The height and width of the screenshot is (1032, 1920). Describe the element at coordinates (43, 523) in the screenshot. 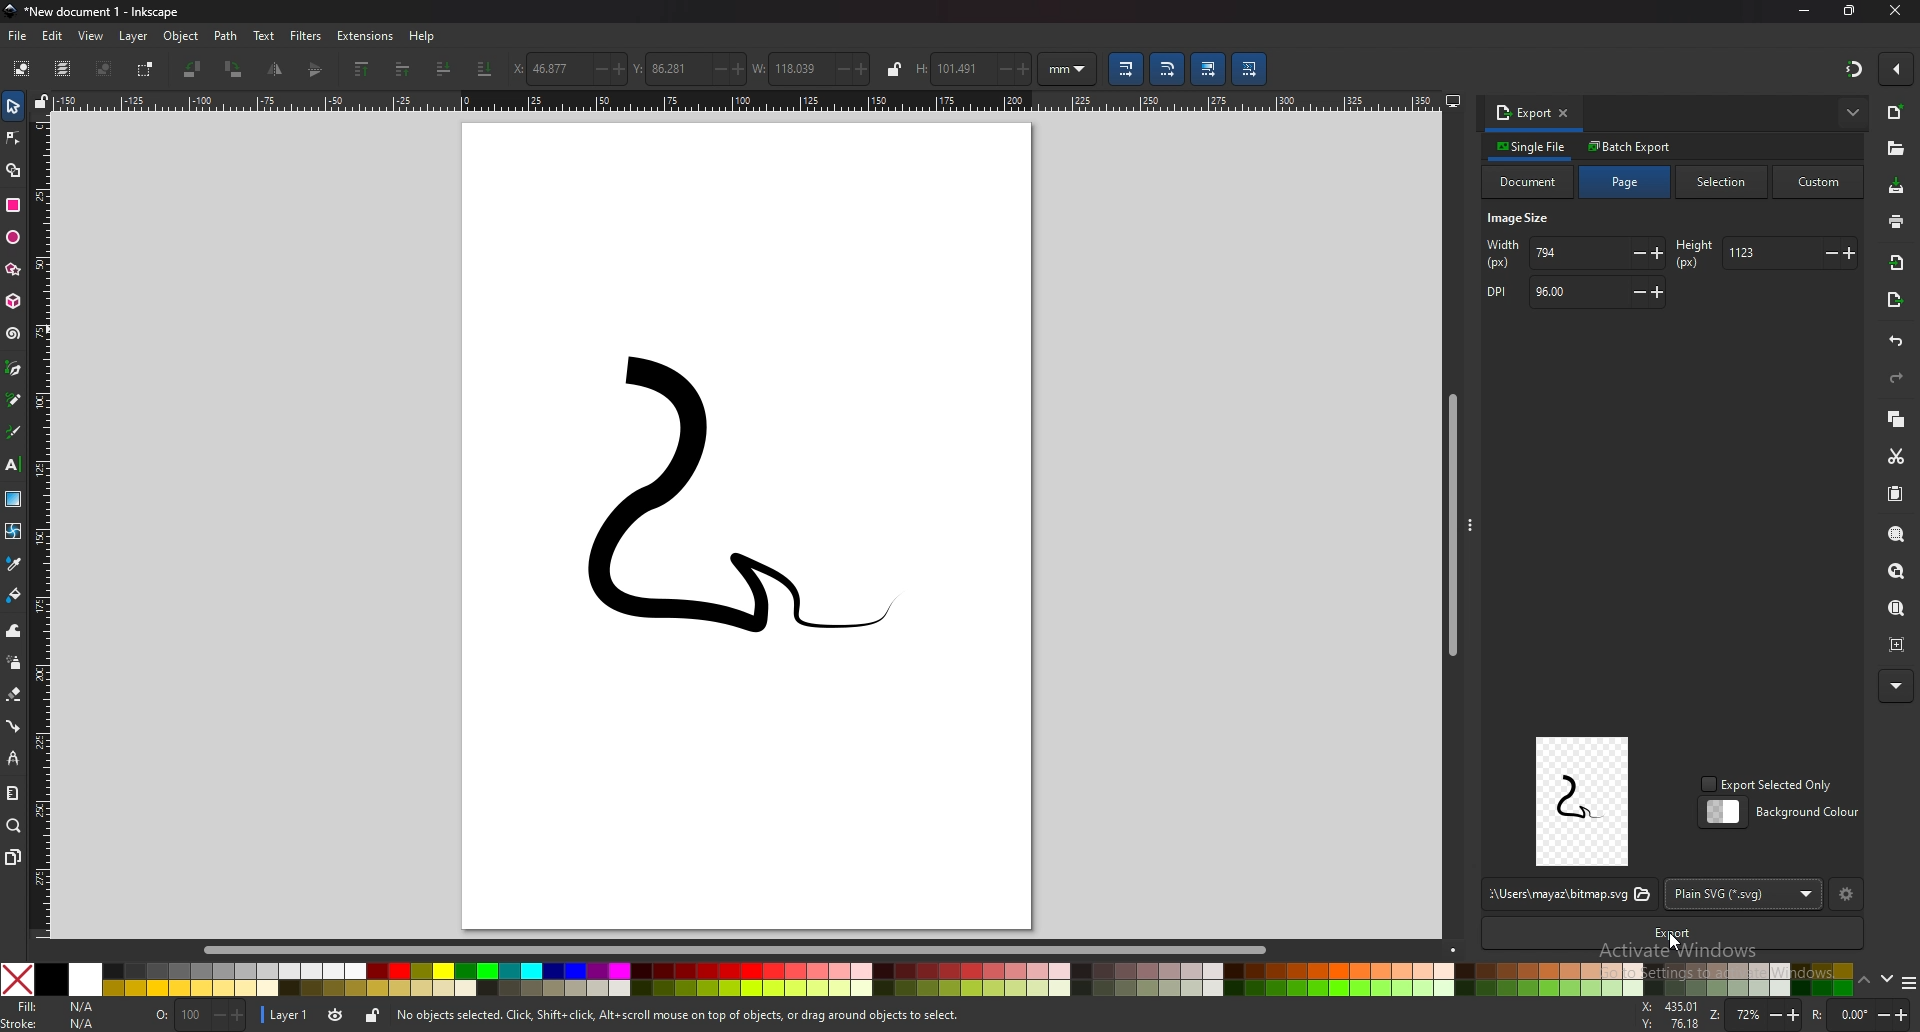

I see `vertical scale` at that location.